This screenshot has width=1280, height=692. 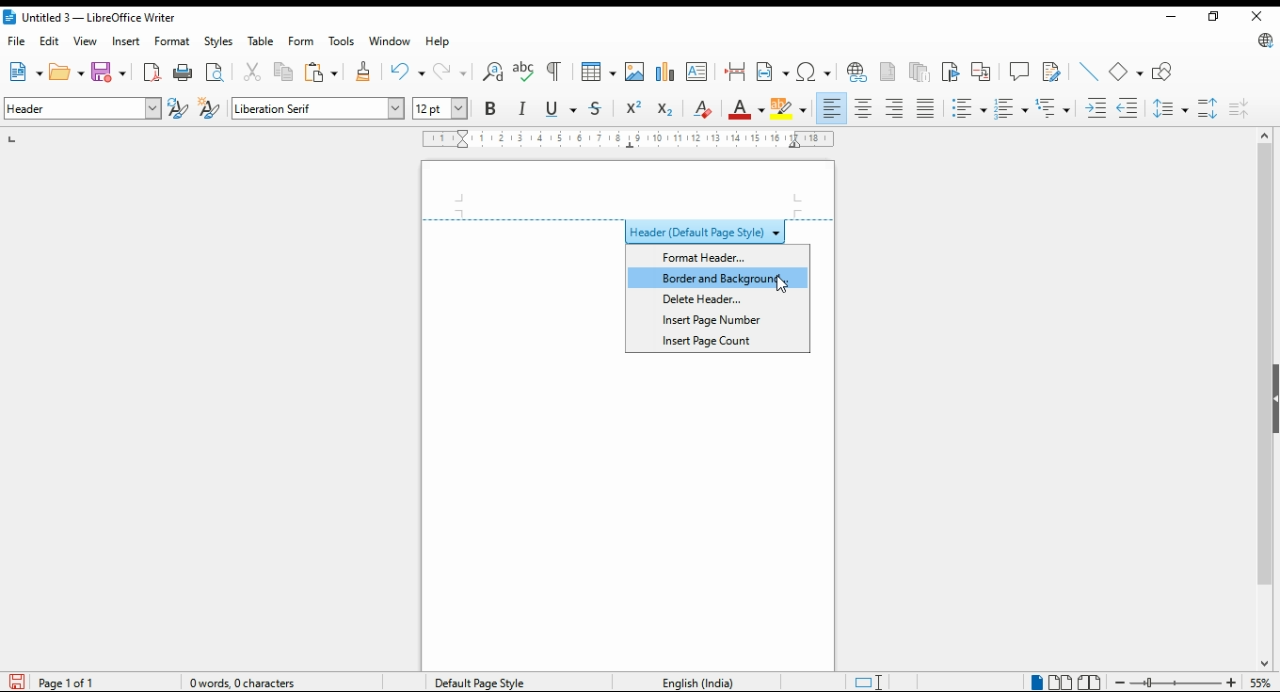 What do you see at coordinates (24, 72) in the screenshot?
I see `new` at bounding box center [24, 72].